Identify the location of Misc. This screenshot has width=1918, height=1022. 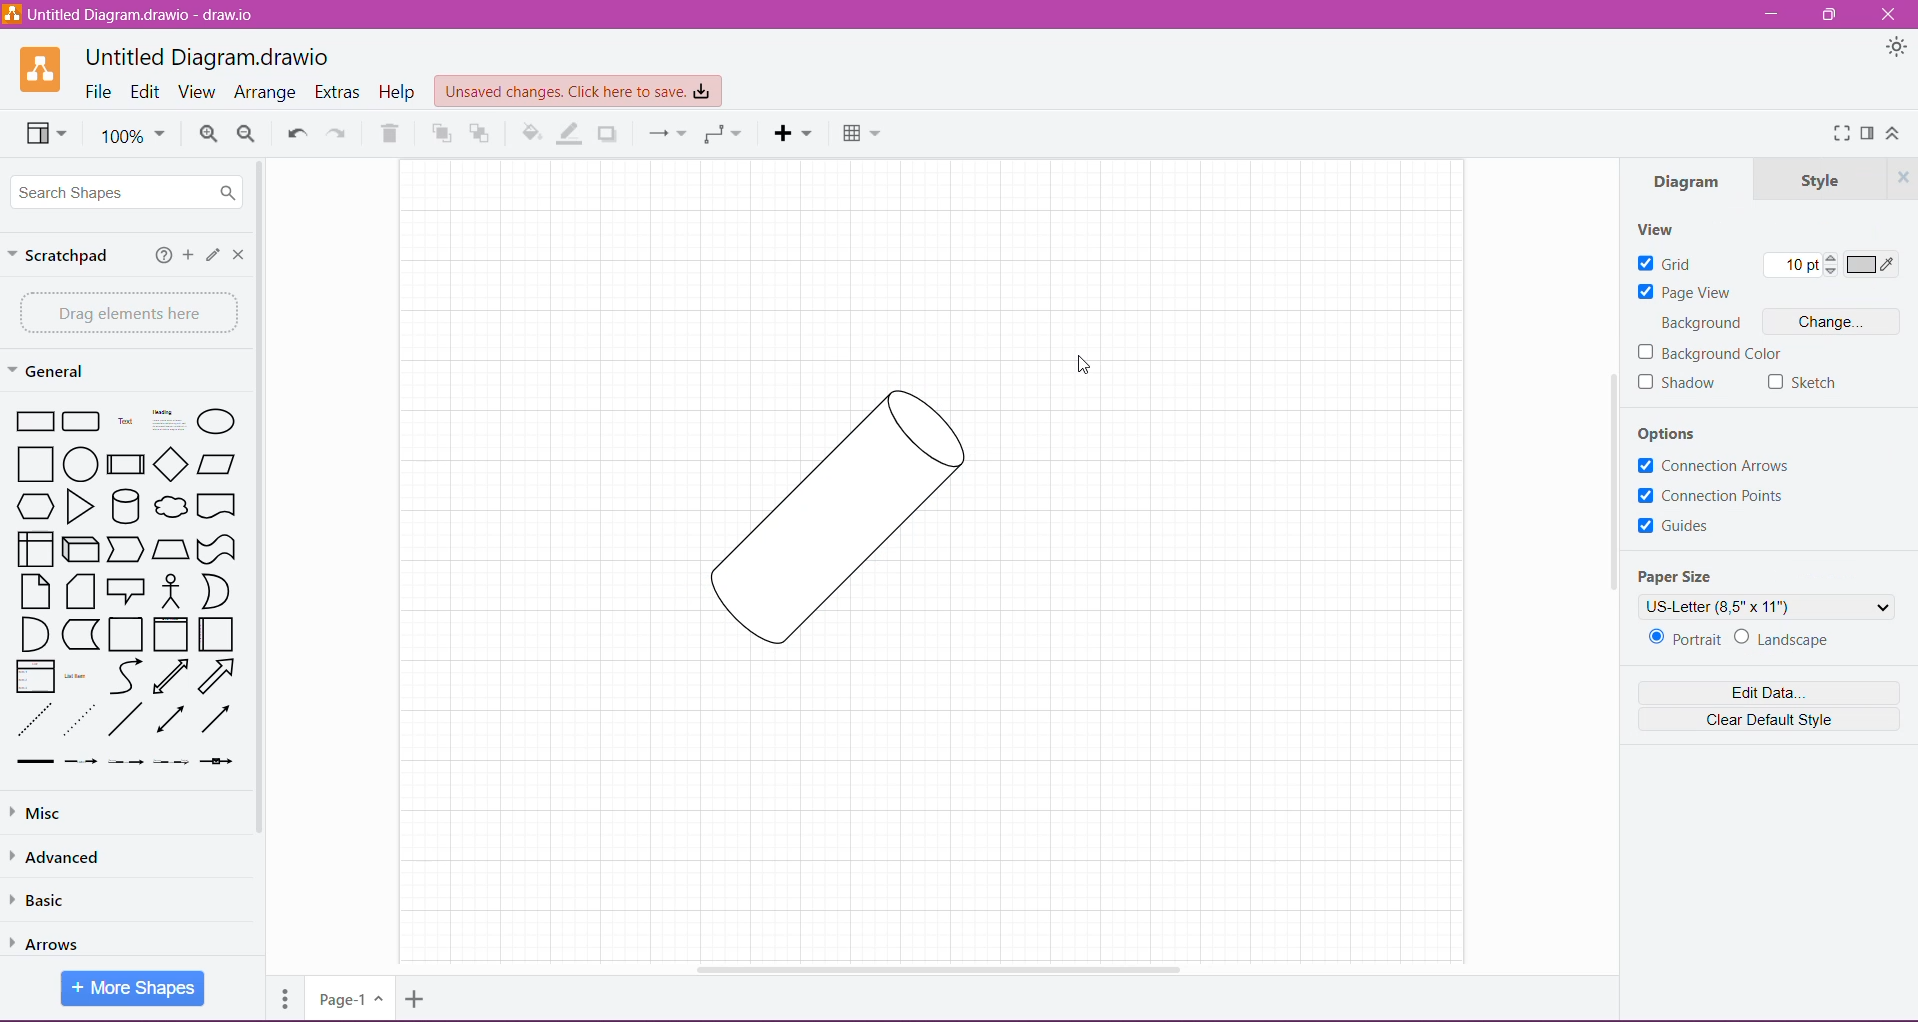
(111, 813).